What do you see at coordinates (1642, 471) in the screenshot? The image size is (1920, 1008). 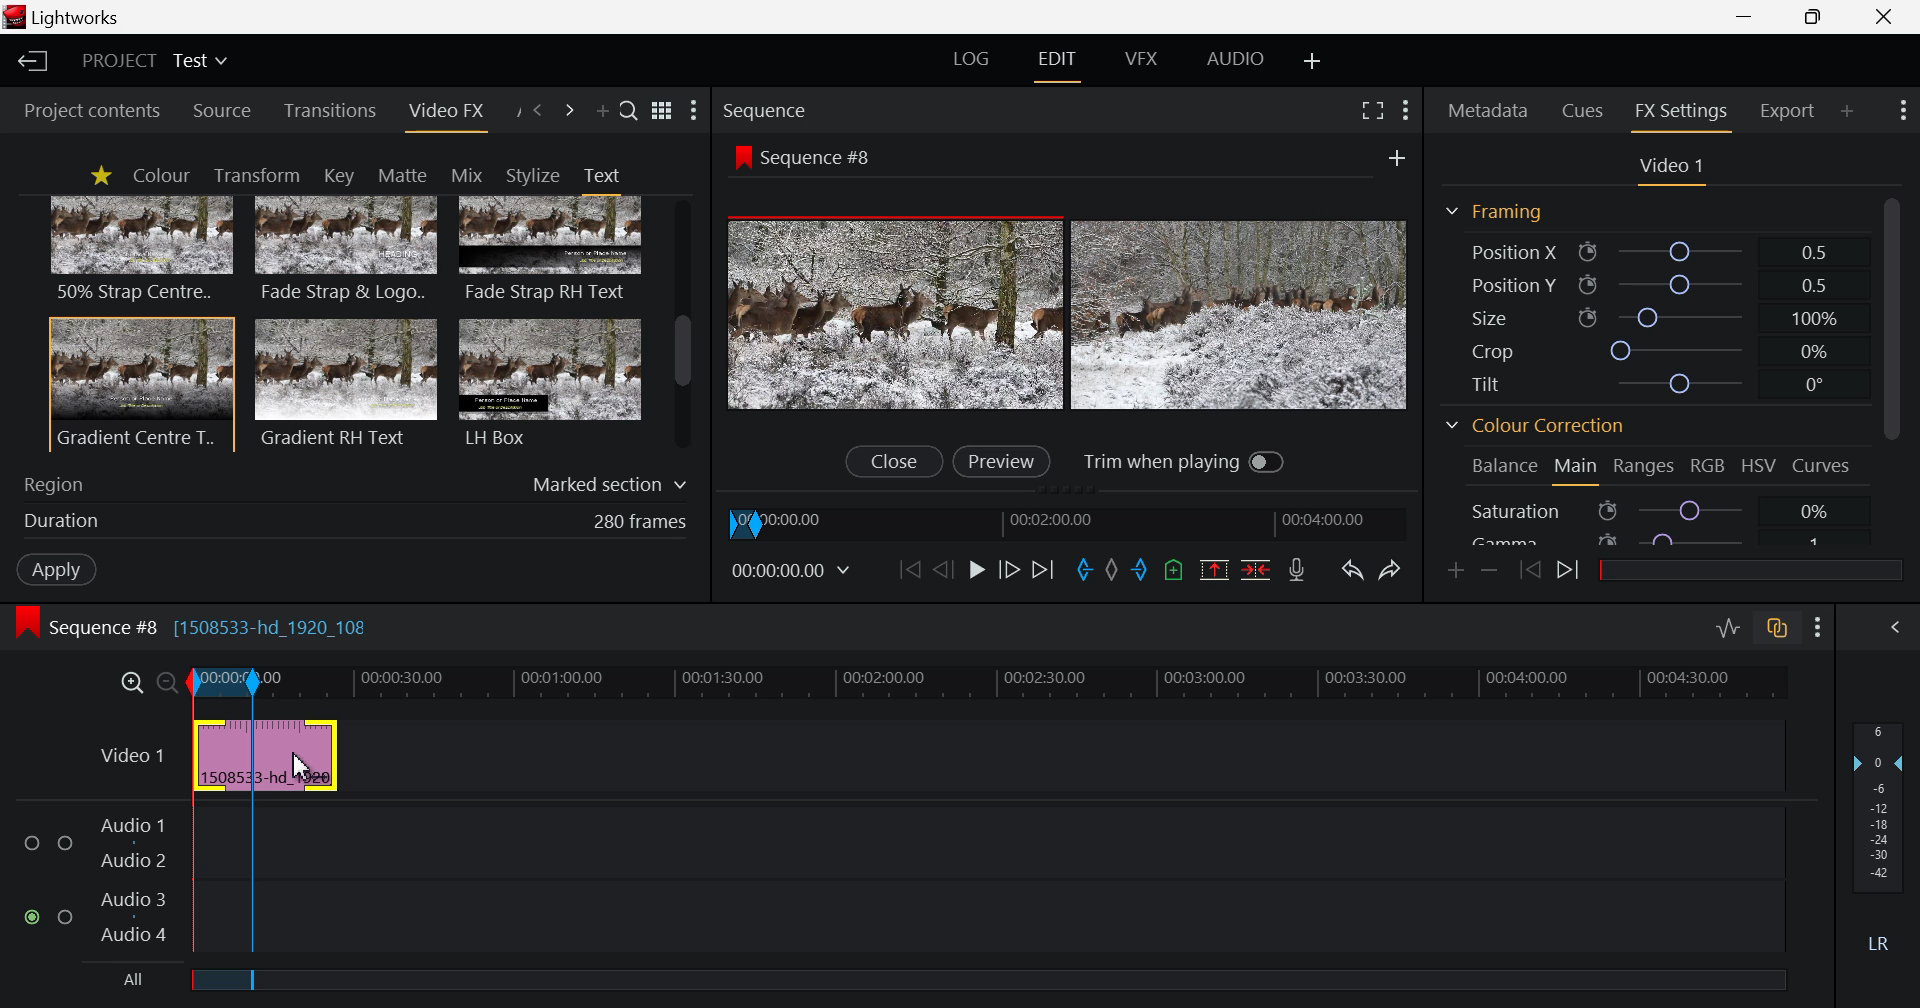 I see `Ranges` at bounding box center [1642, 471].